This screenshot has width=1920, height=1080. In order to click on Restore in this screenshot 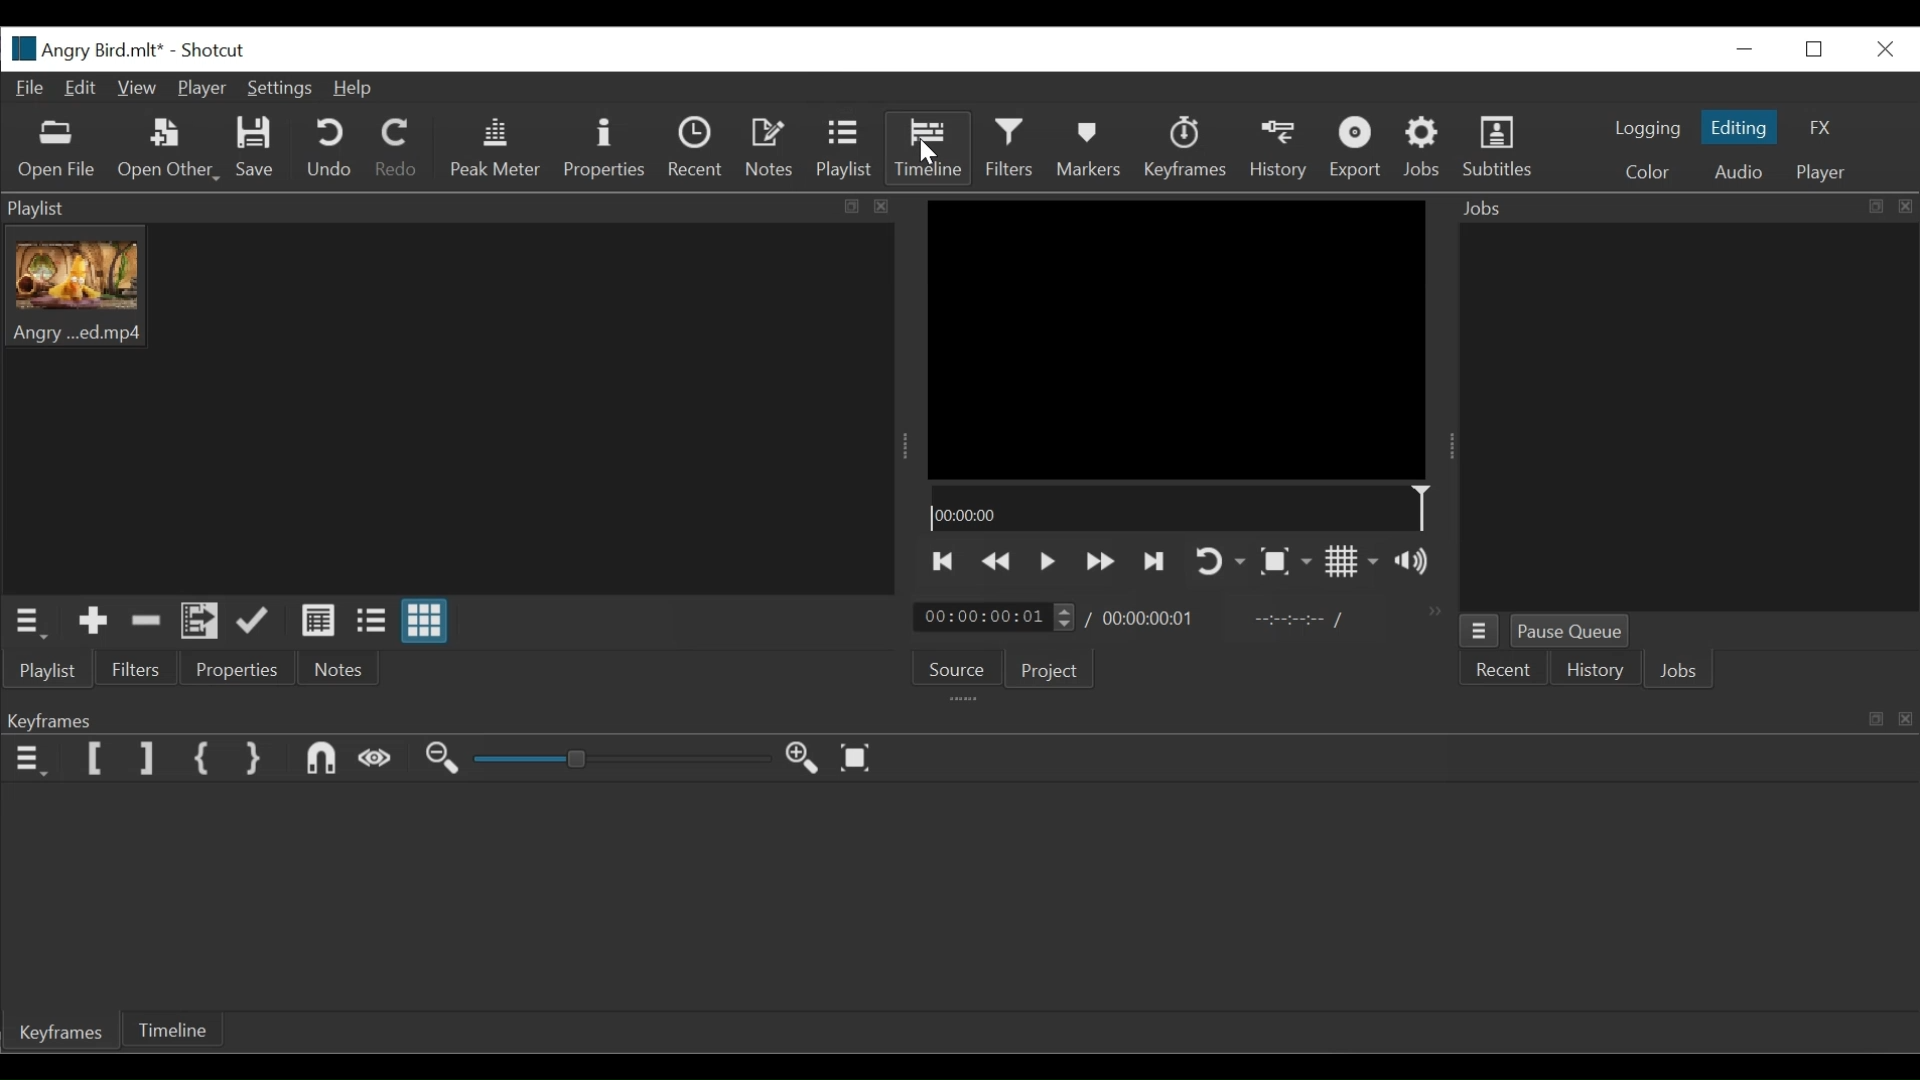, I will do `click(1817, 48)`.